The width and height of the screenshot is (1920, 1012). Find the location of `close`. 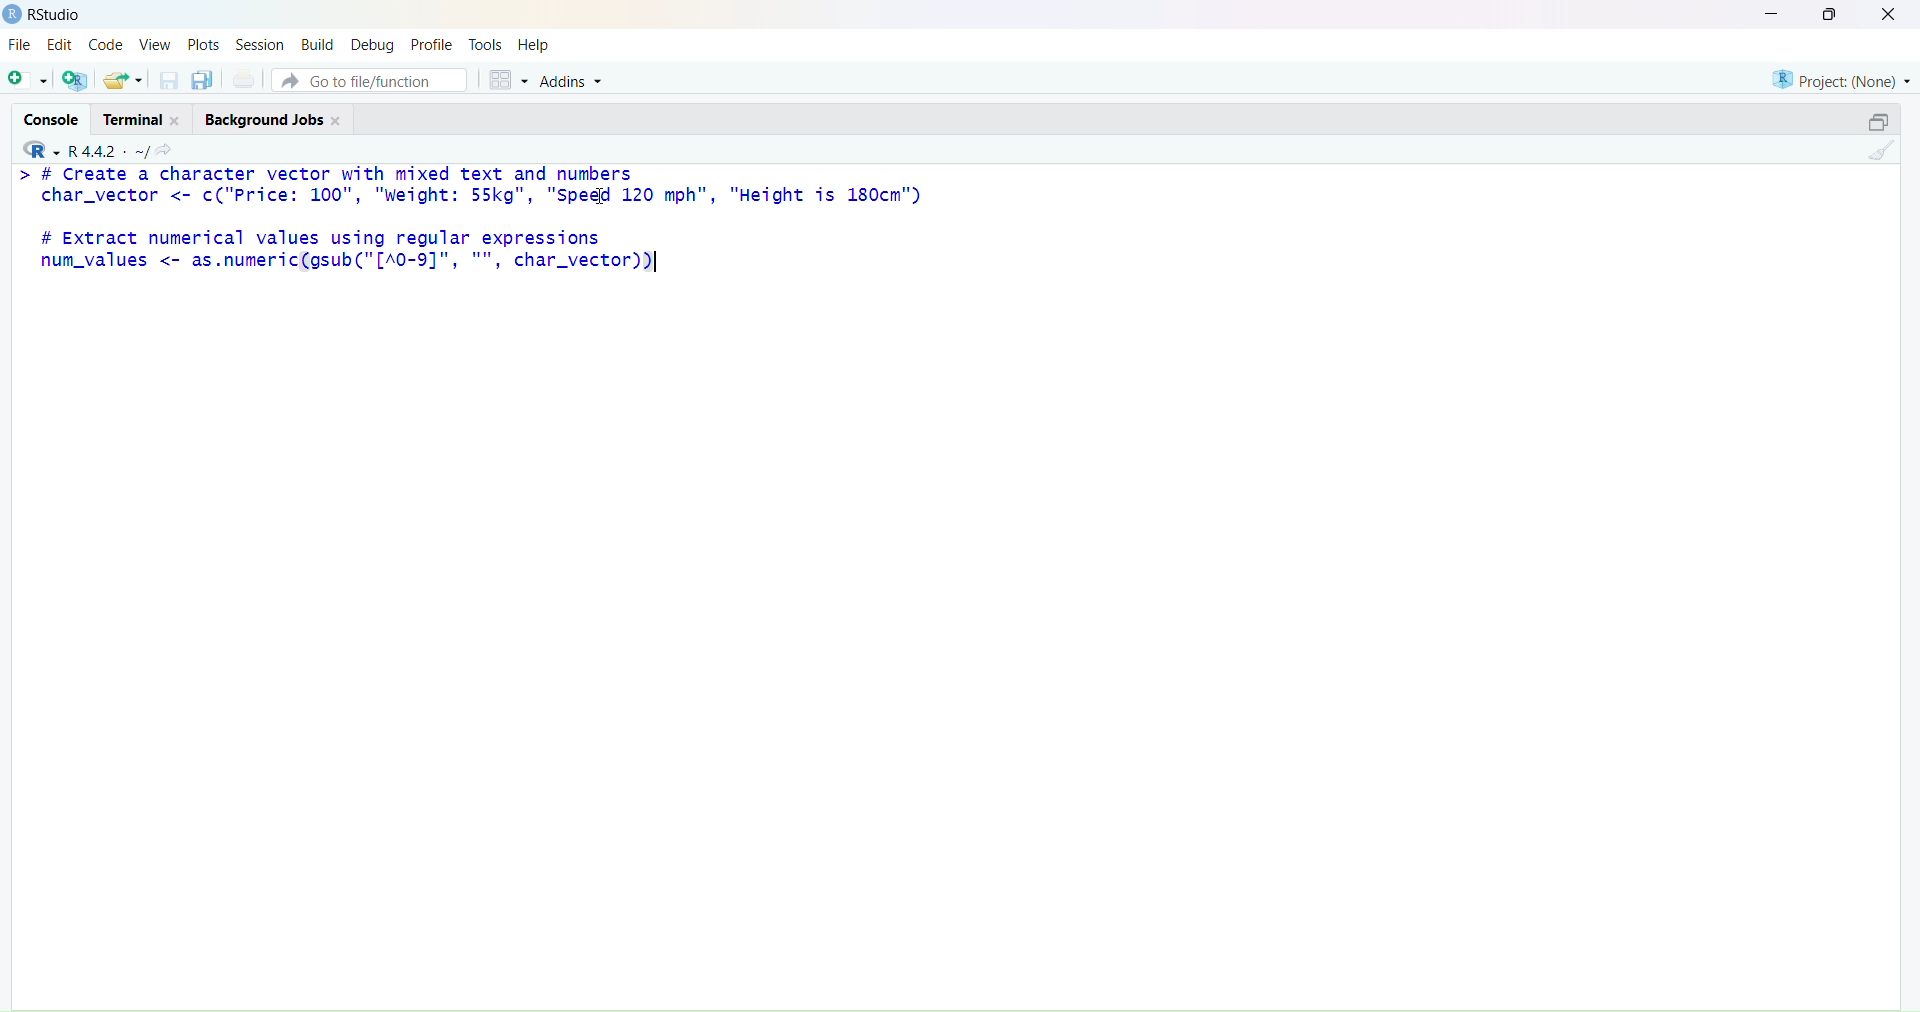

close is located at coordinates (177, 121).